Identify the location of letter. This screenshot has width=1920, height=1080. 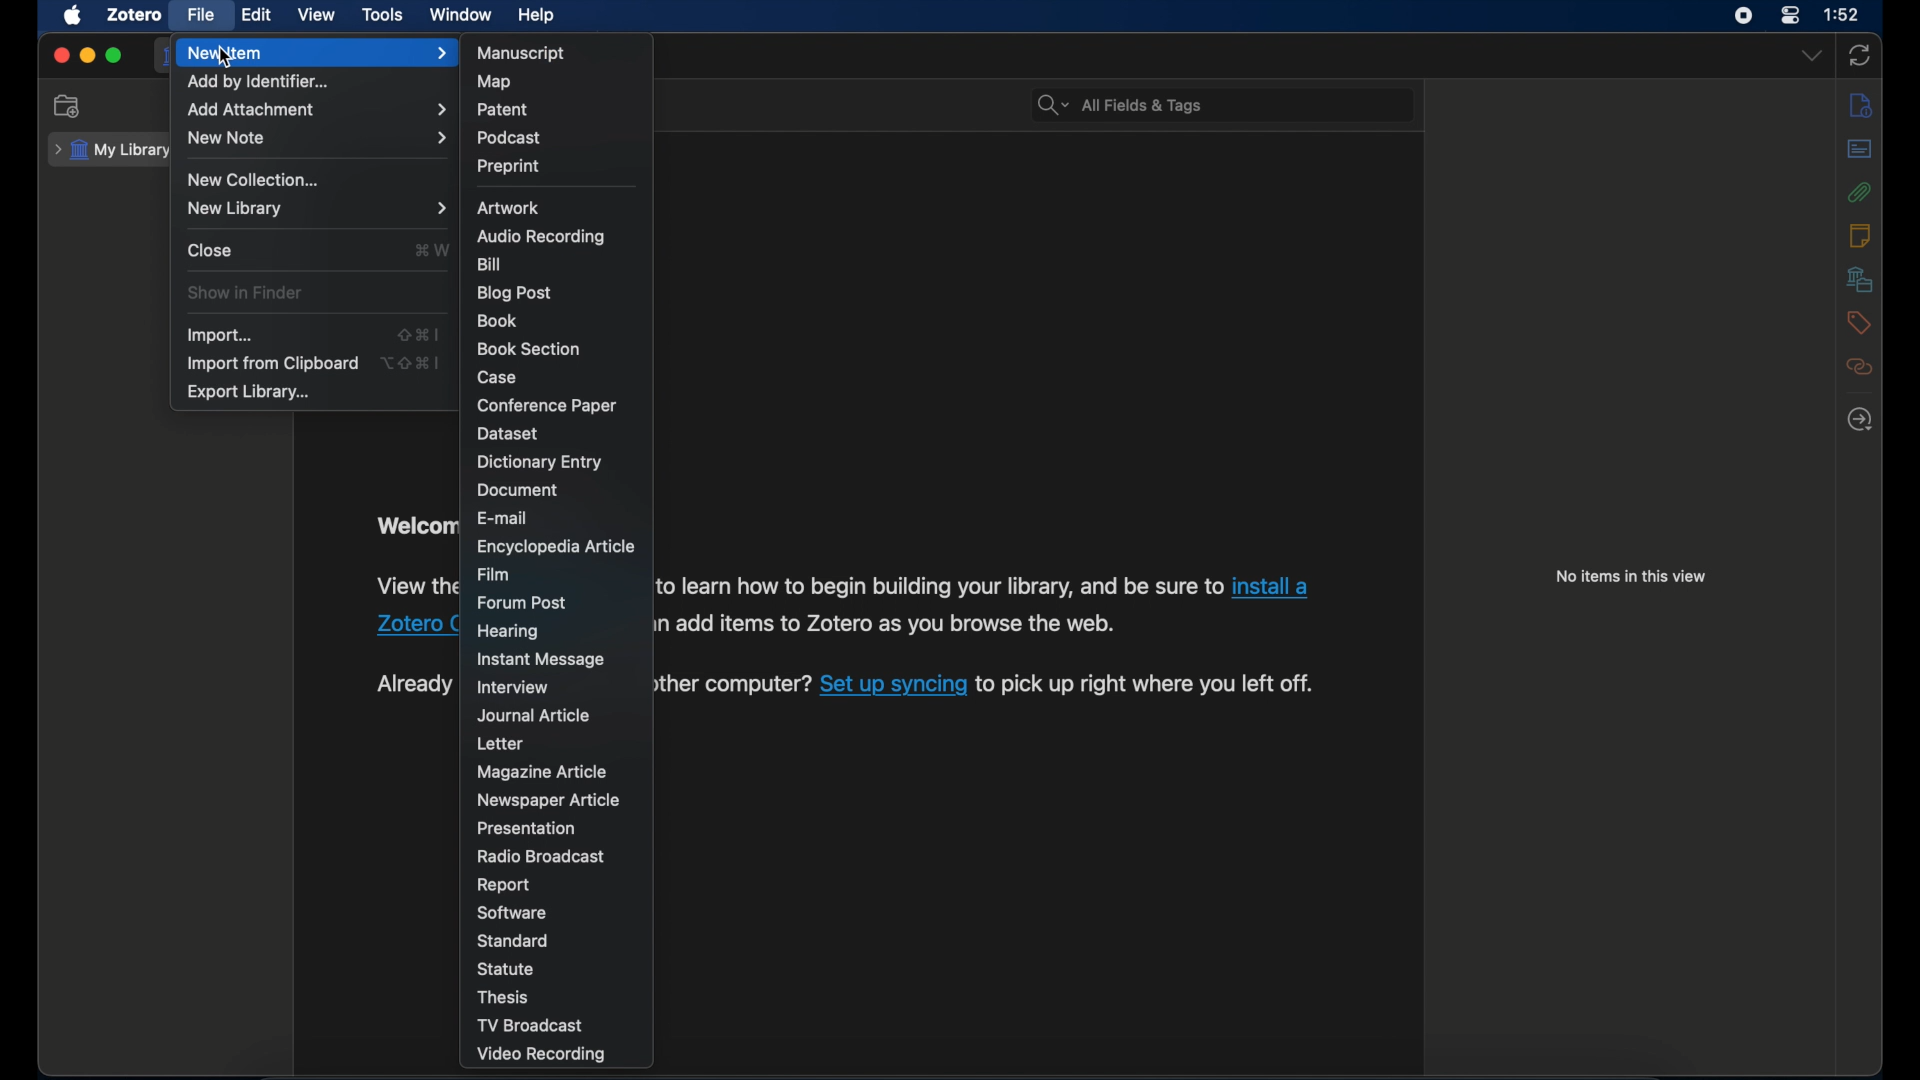
(500, 744).